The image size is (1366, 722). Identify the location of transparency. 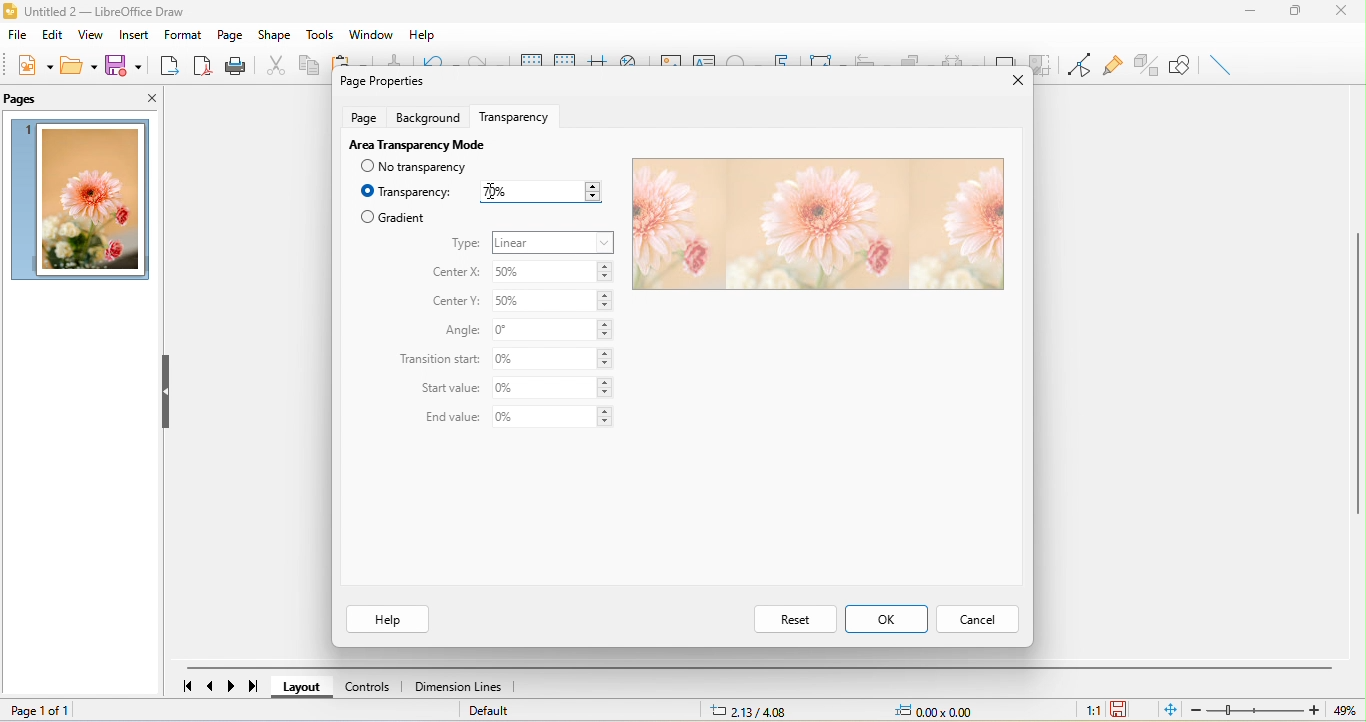
(407, 192).